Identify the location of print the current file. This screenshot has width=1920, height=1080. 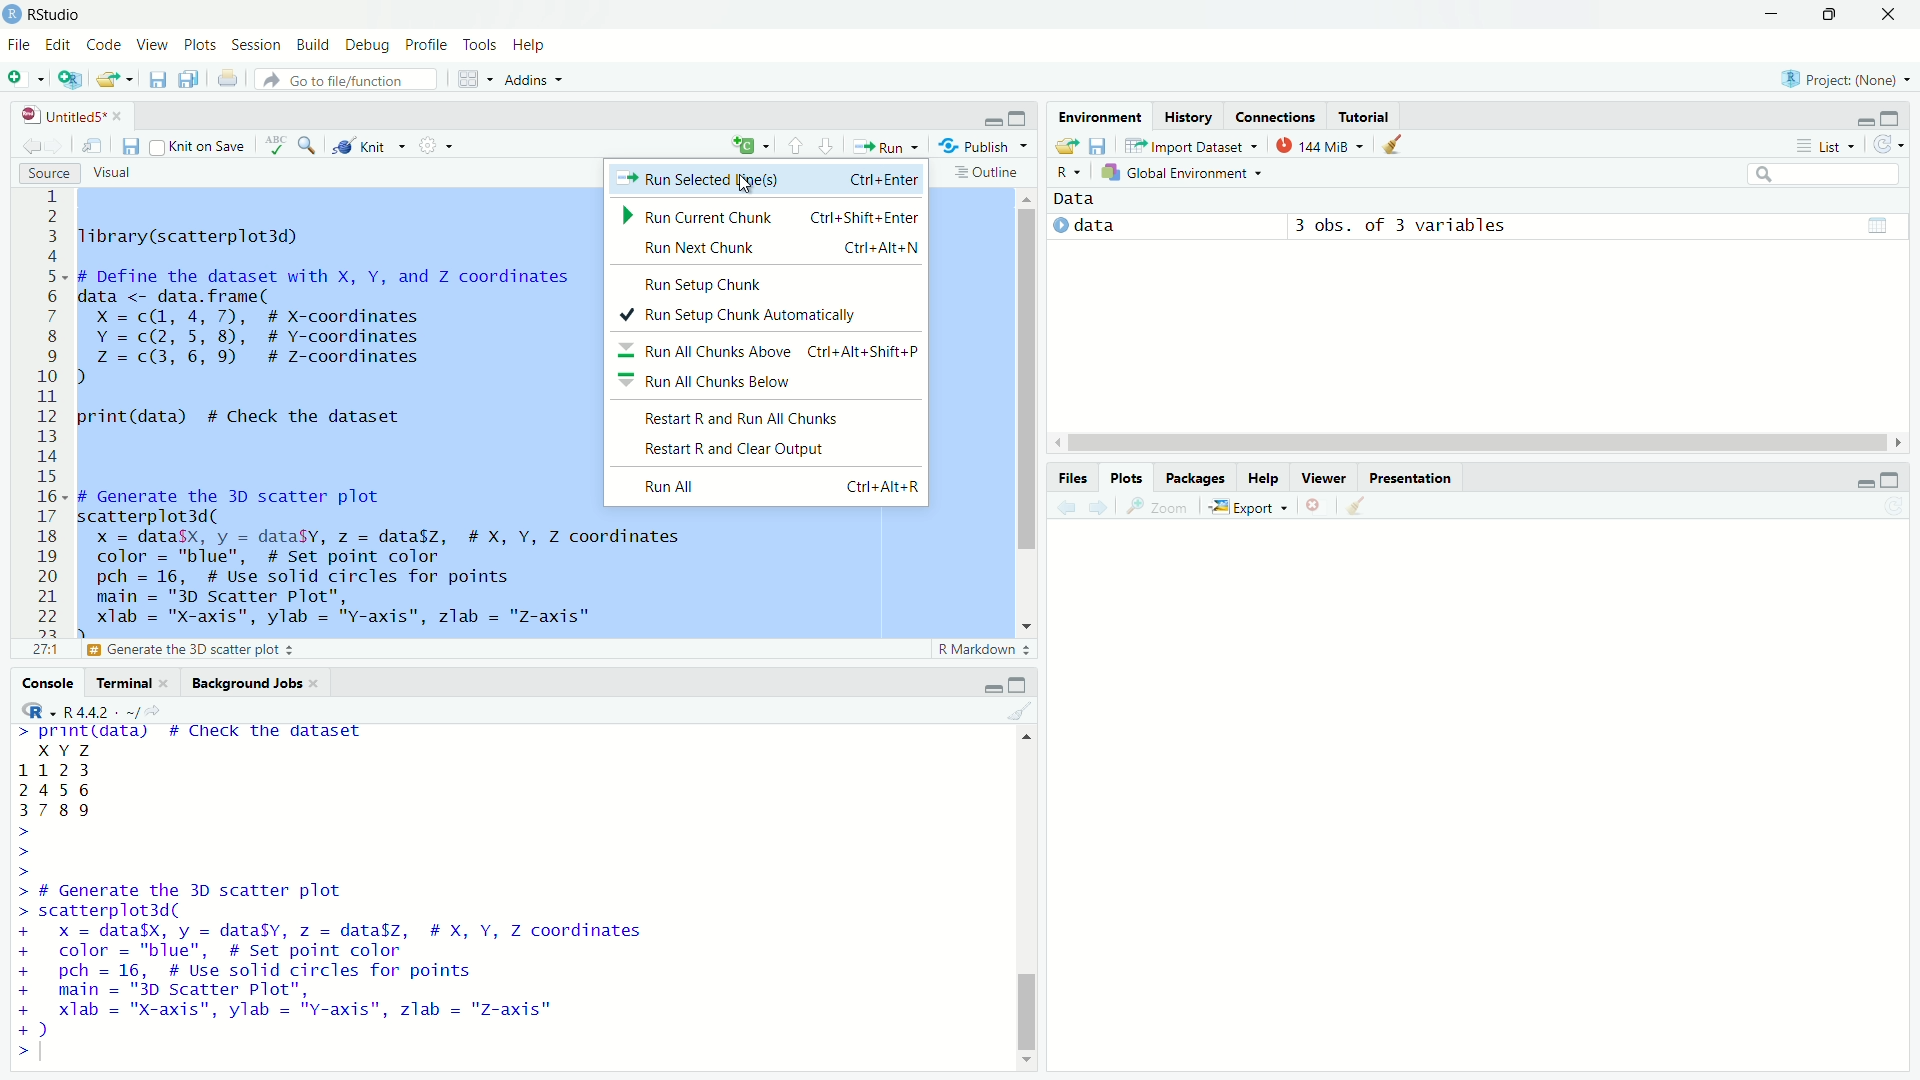
(225, 82).